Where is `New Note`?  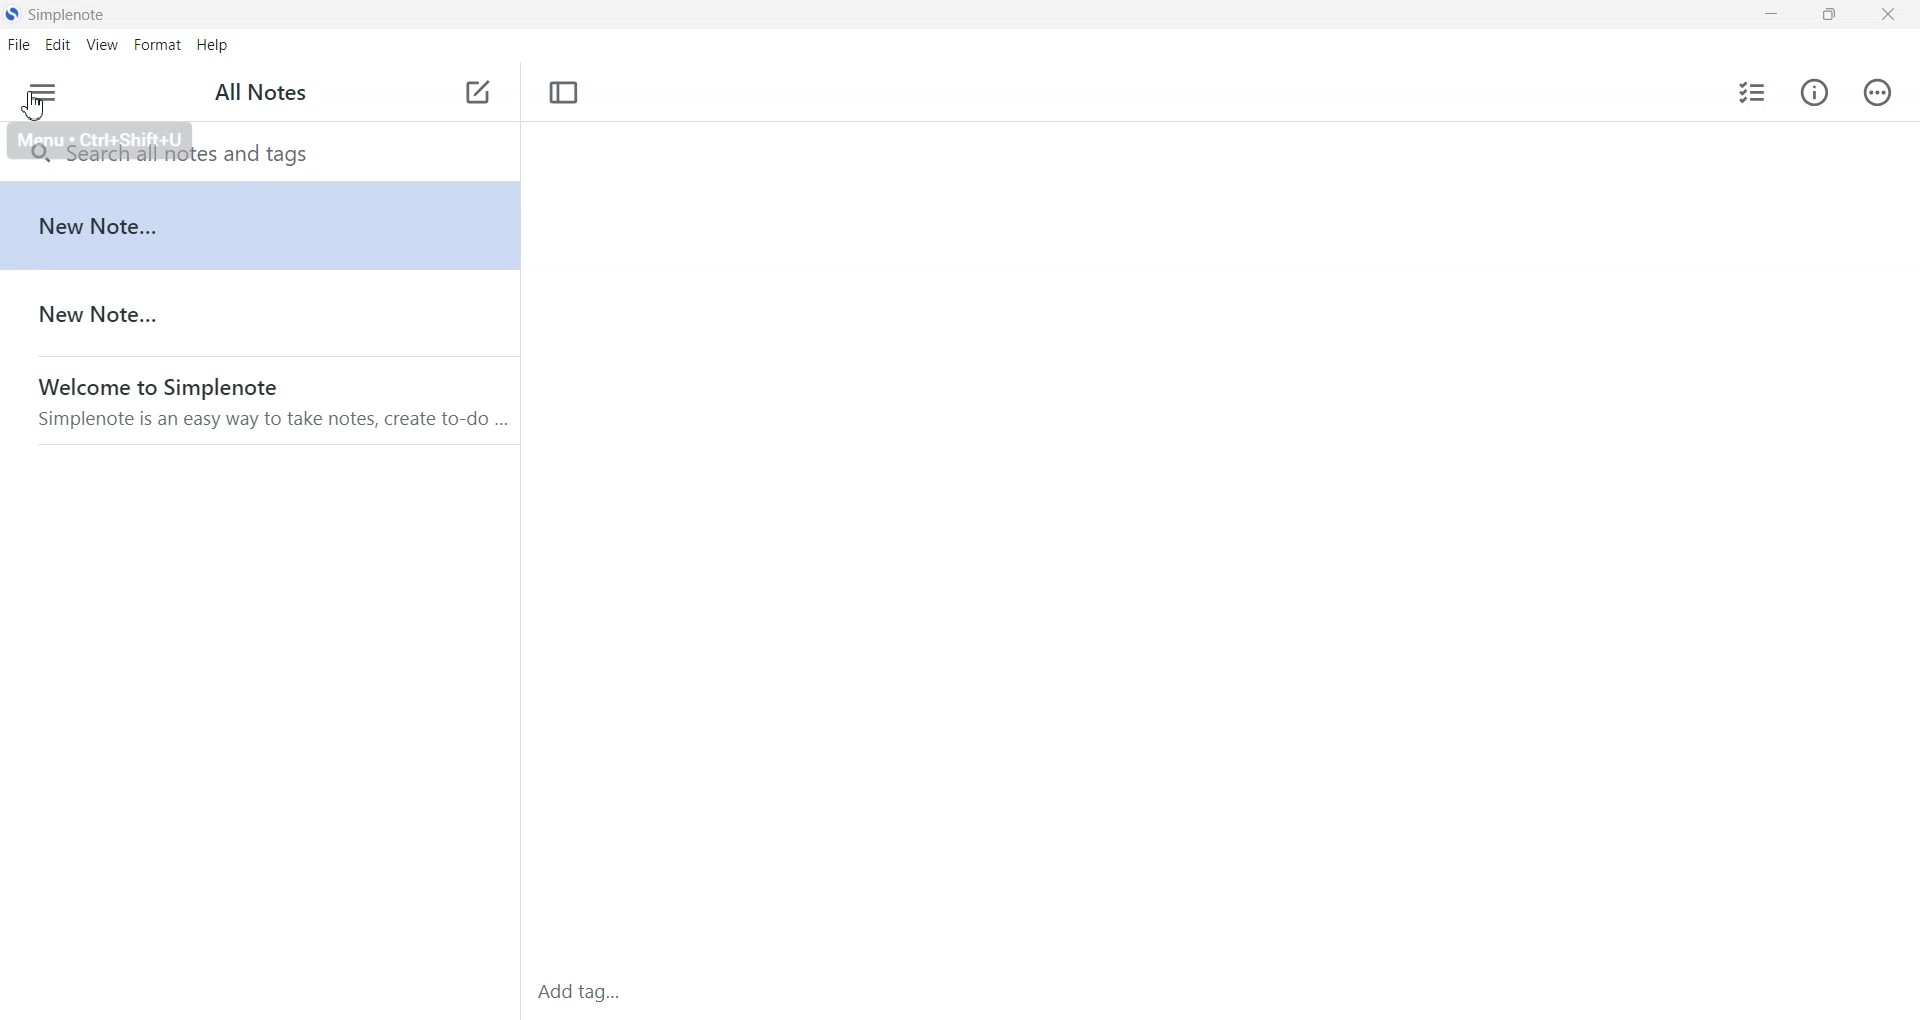 New Note is located at coordinates (479, 95).